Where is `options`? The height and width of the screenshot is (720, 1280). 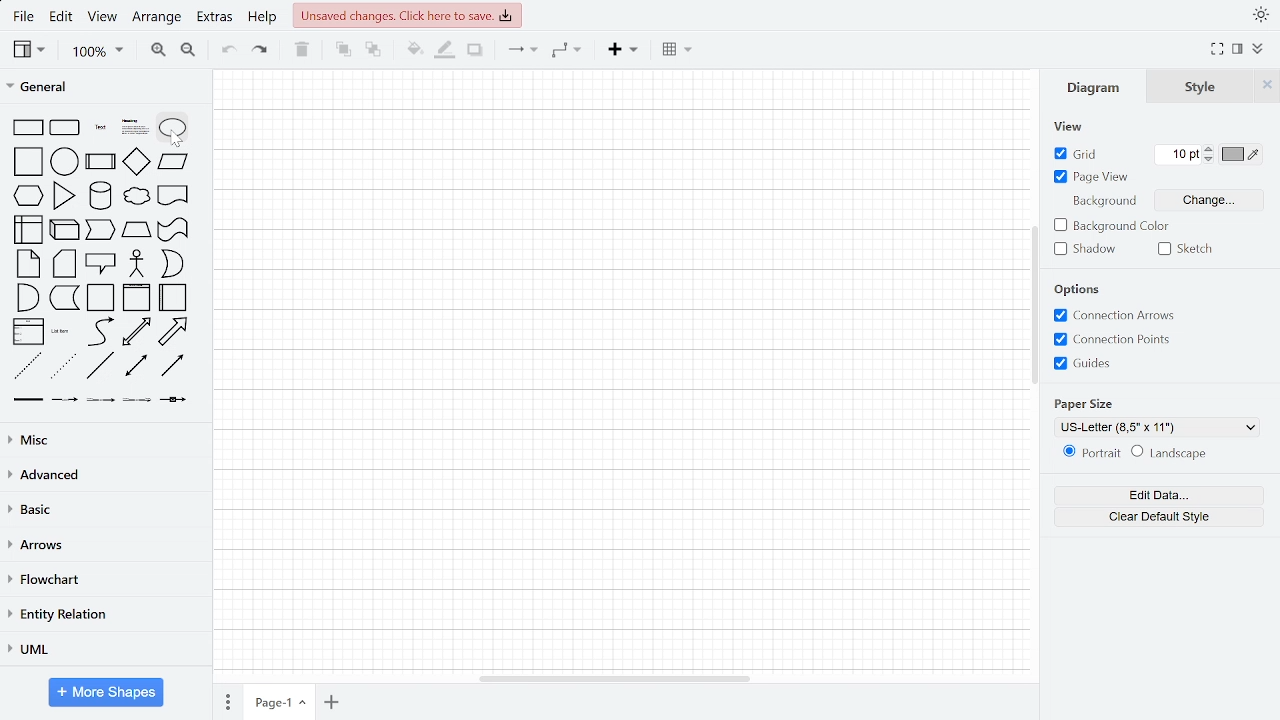 options is located at coordinates (1077, 289).